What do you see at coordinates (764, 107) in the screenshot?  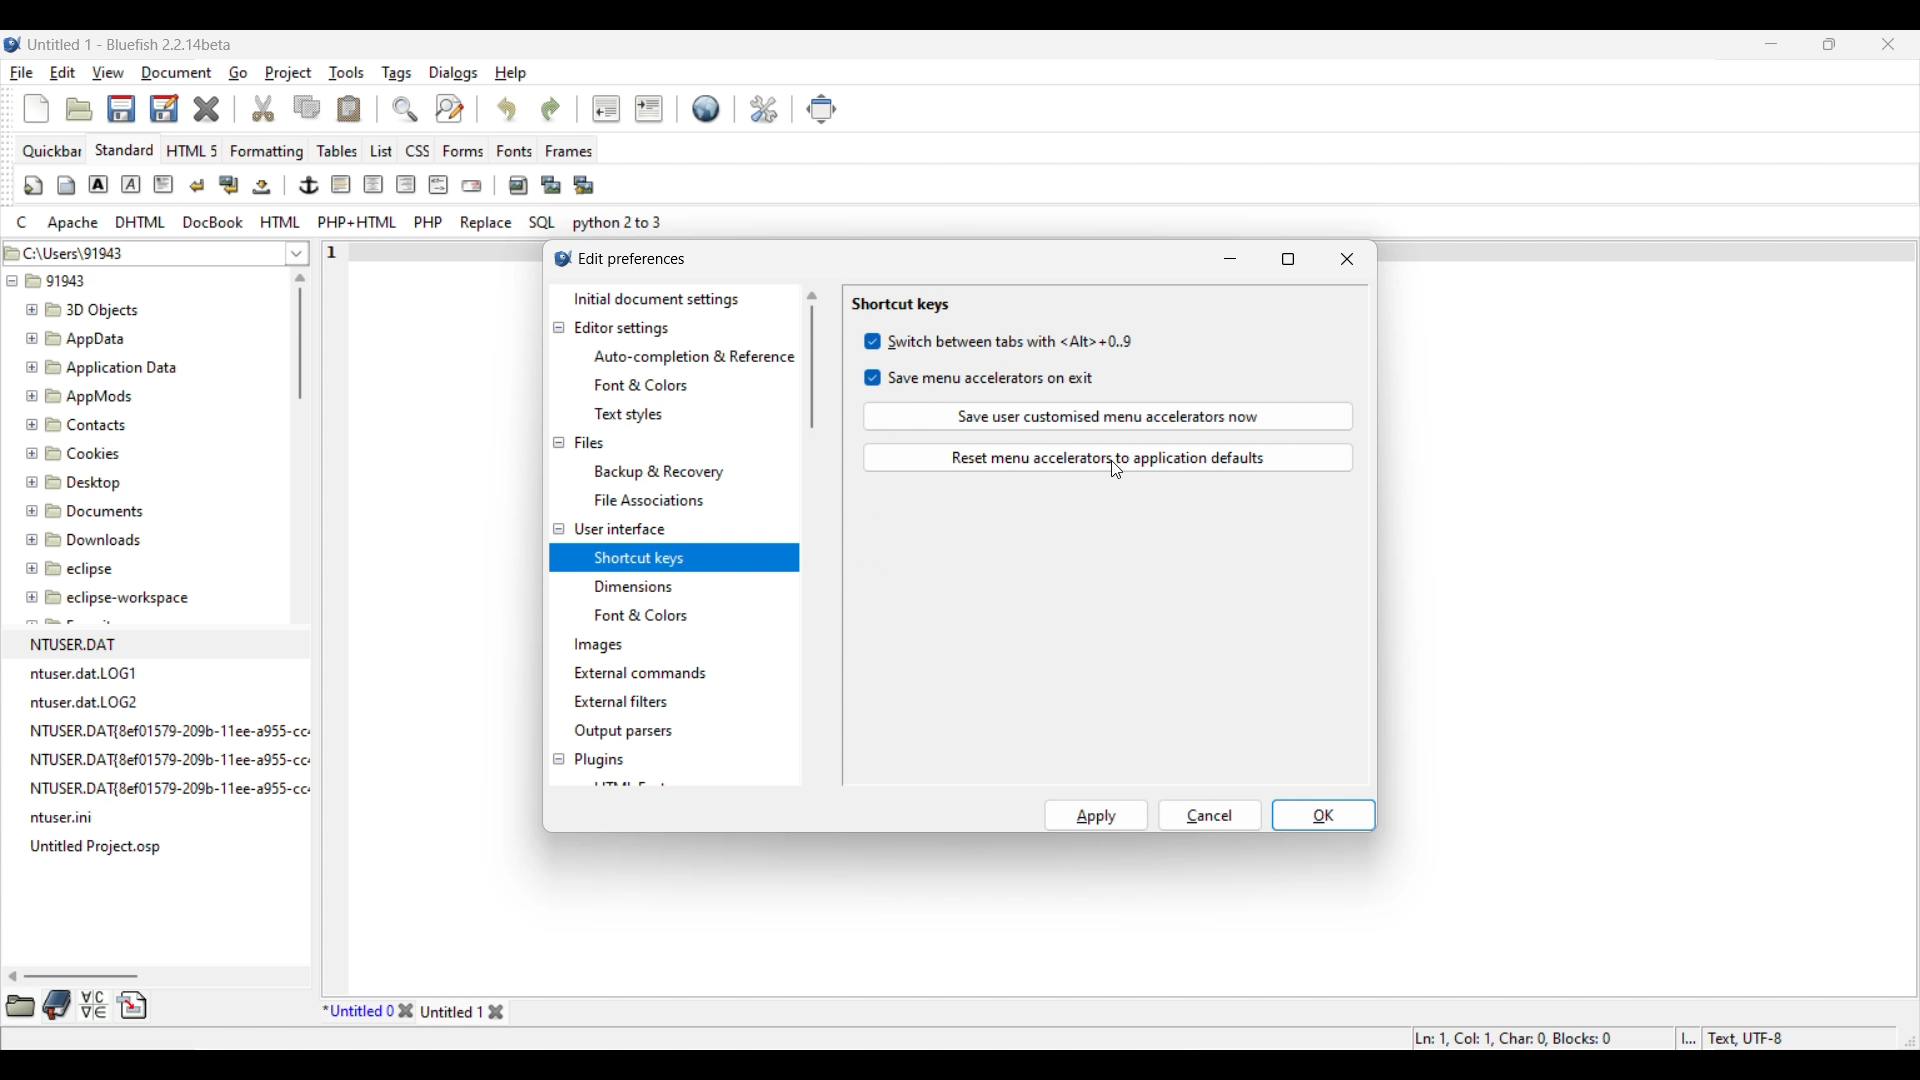 I see `Edit preferences, highlighted by cursor` at bounding box center [764, 107].